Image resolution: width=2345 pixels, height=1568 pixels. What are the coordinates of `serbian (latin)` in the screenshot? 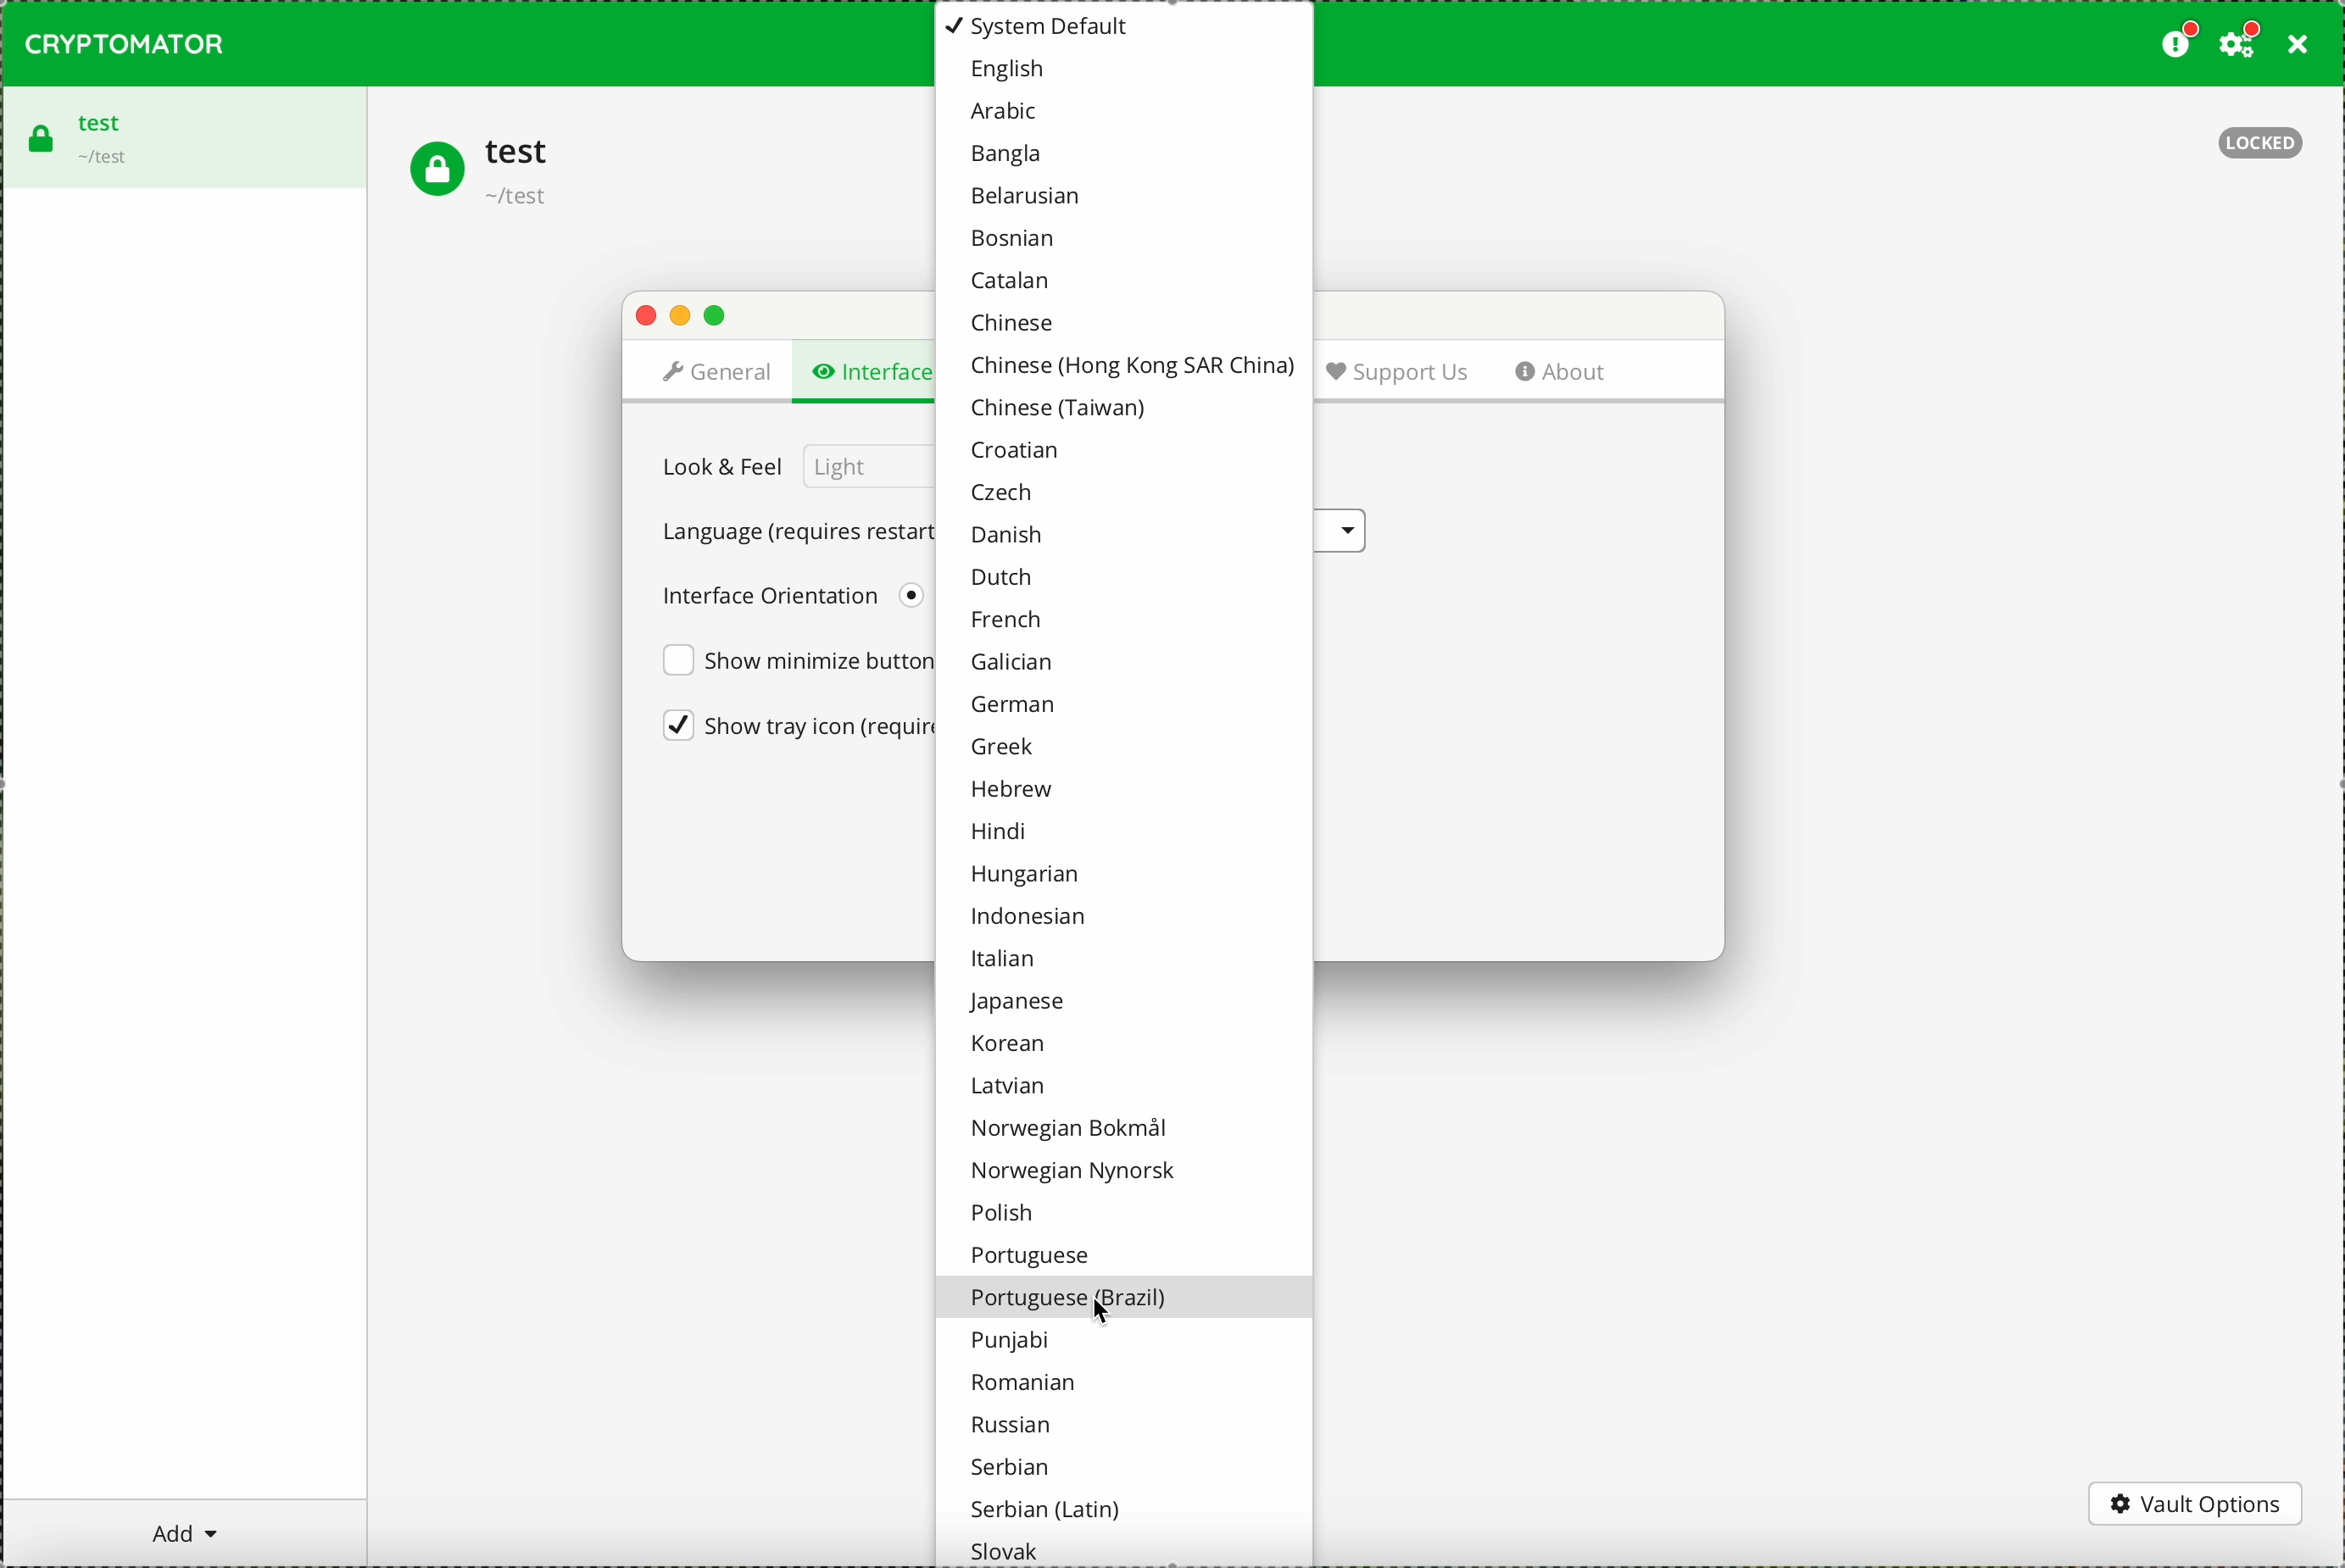 It's located at (1046, 1512).